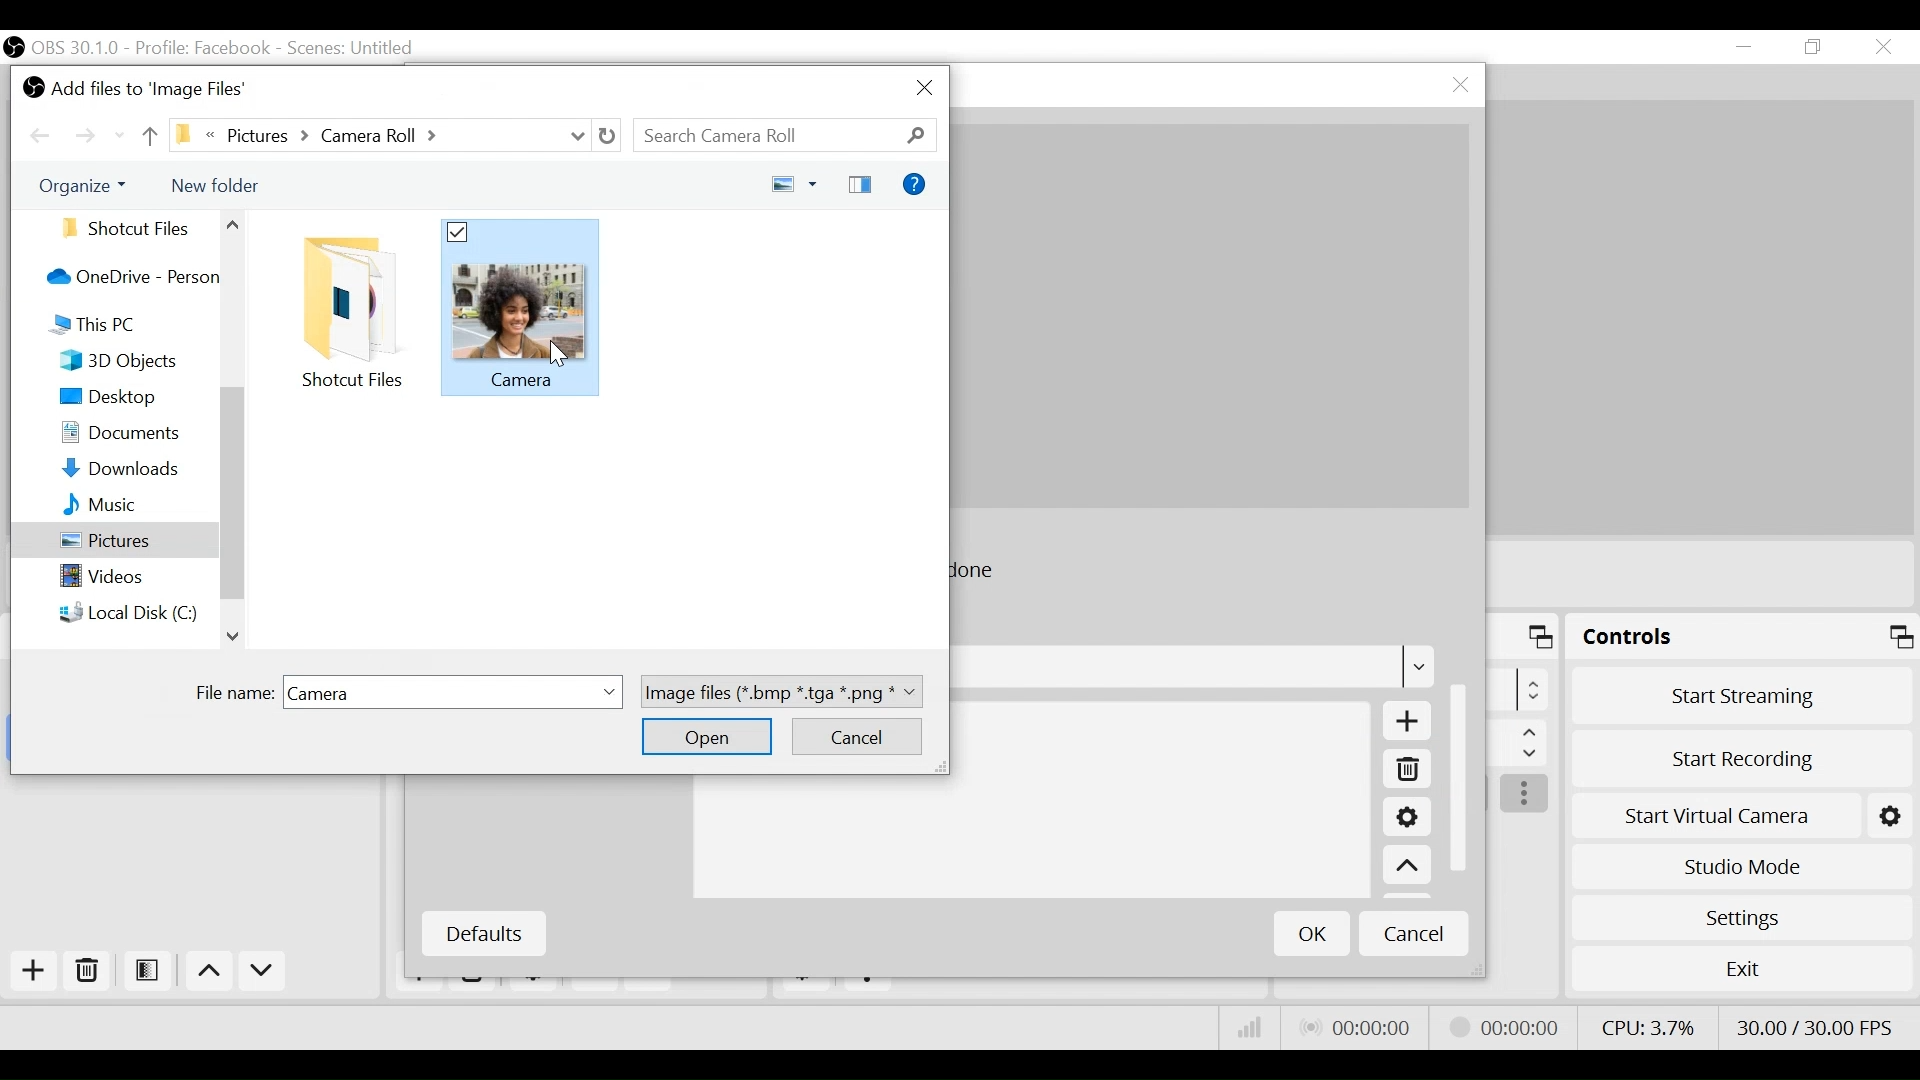 The height and width of the screenshot is (1080, 1920). Describe the element at coordinates (135, 400) in the screenshot. I see `Desktop` at that location.